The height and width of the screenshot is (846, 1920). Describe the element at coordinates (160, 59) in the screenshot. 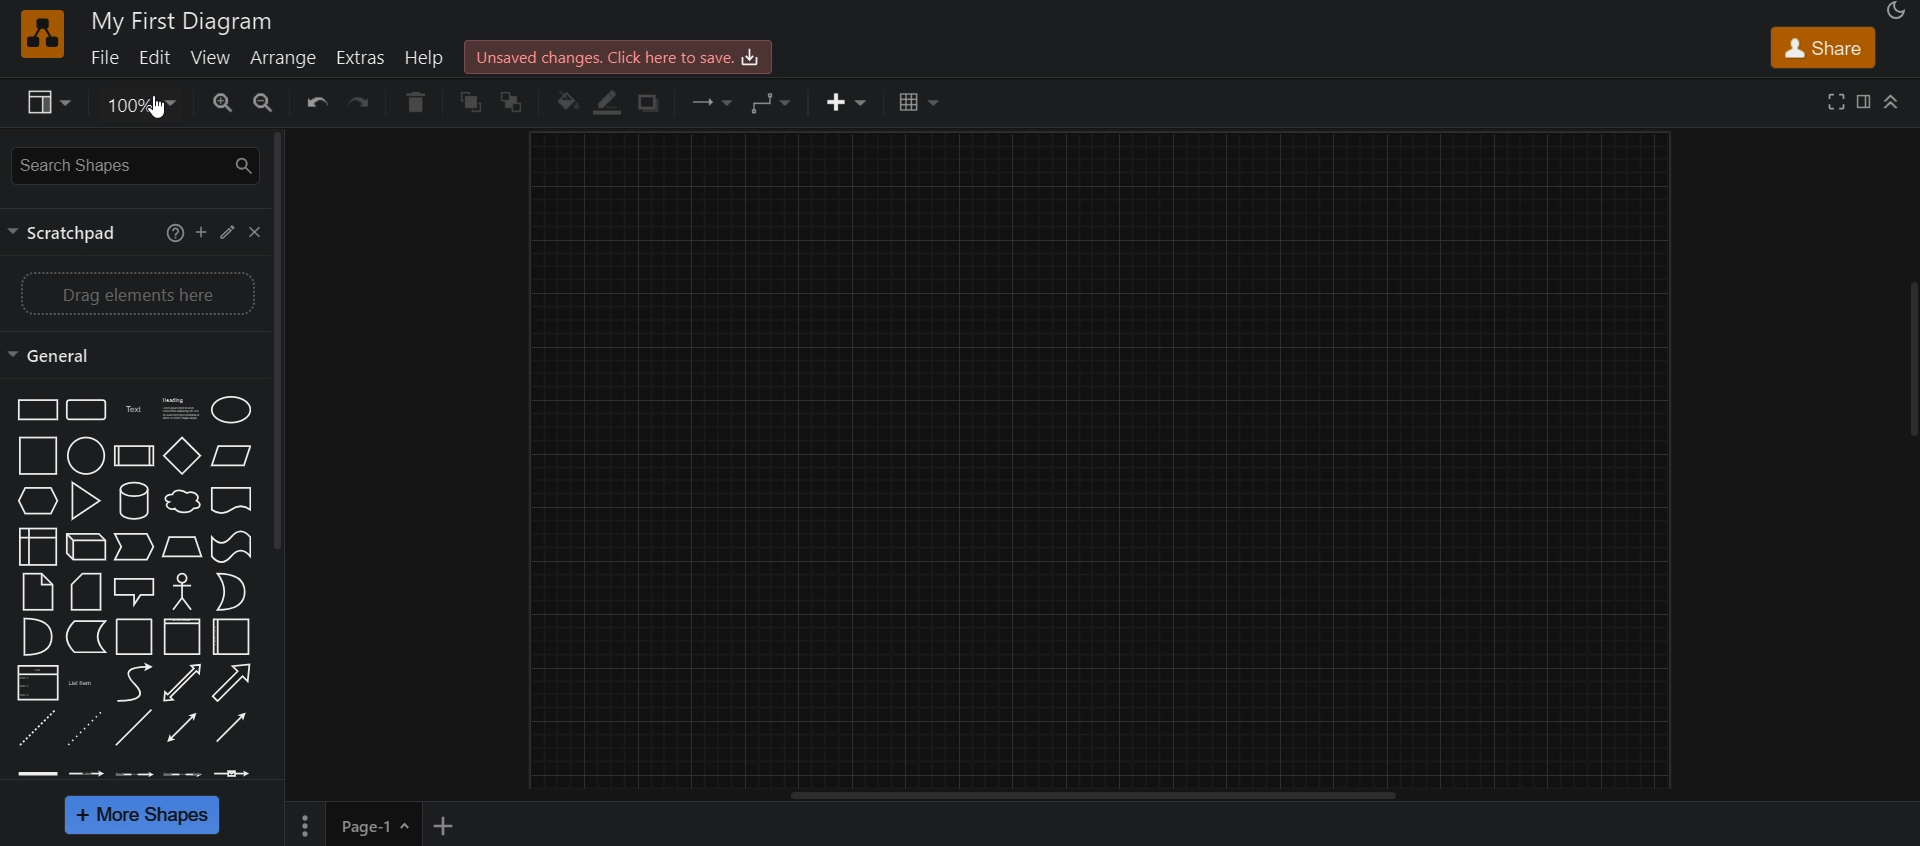

I see `edit` at that location.